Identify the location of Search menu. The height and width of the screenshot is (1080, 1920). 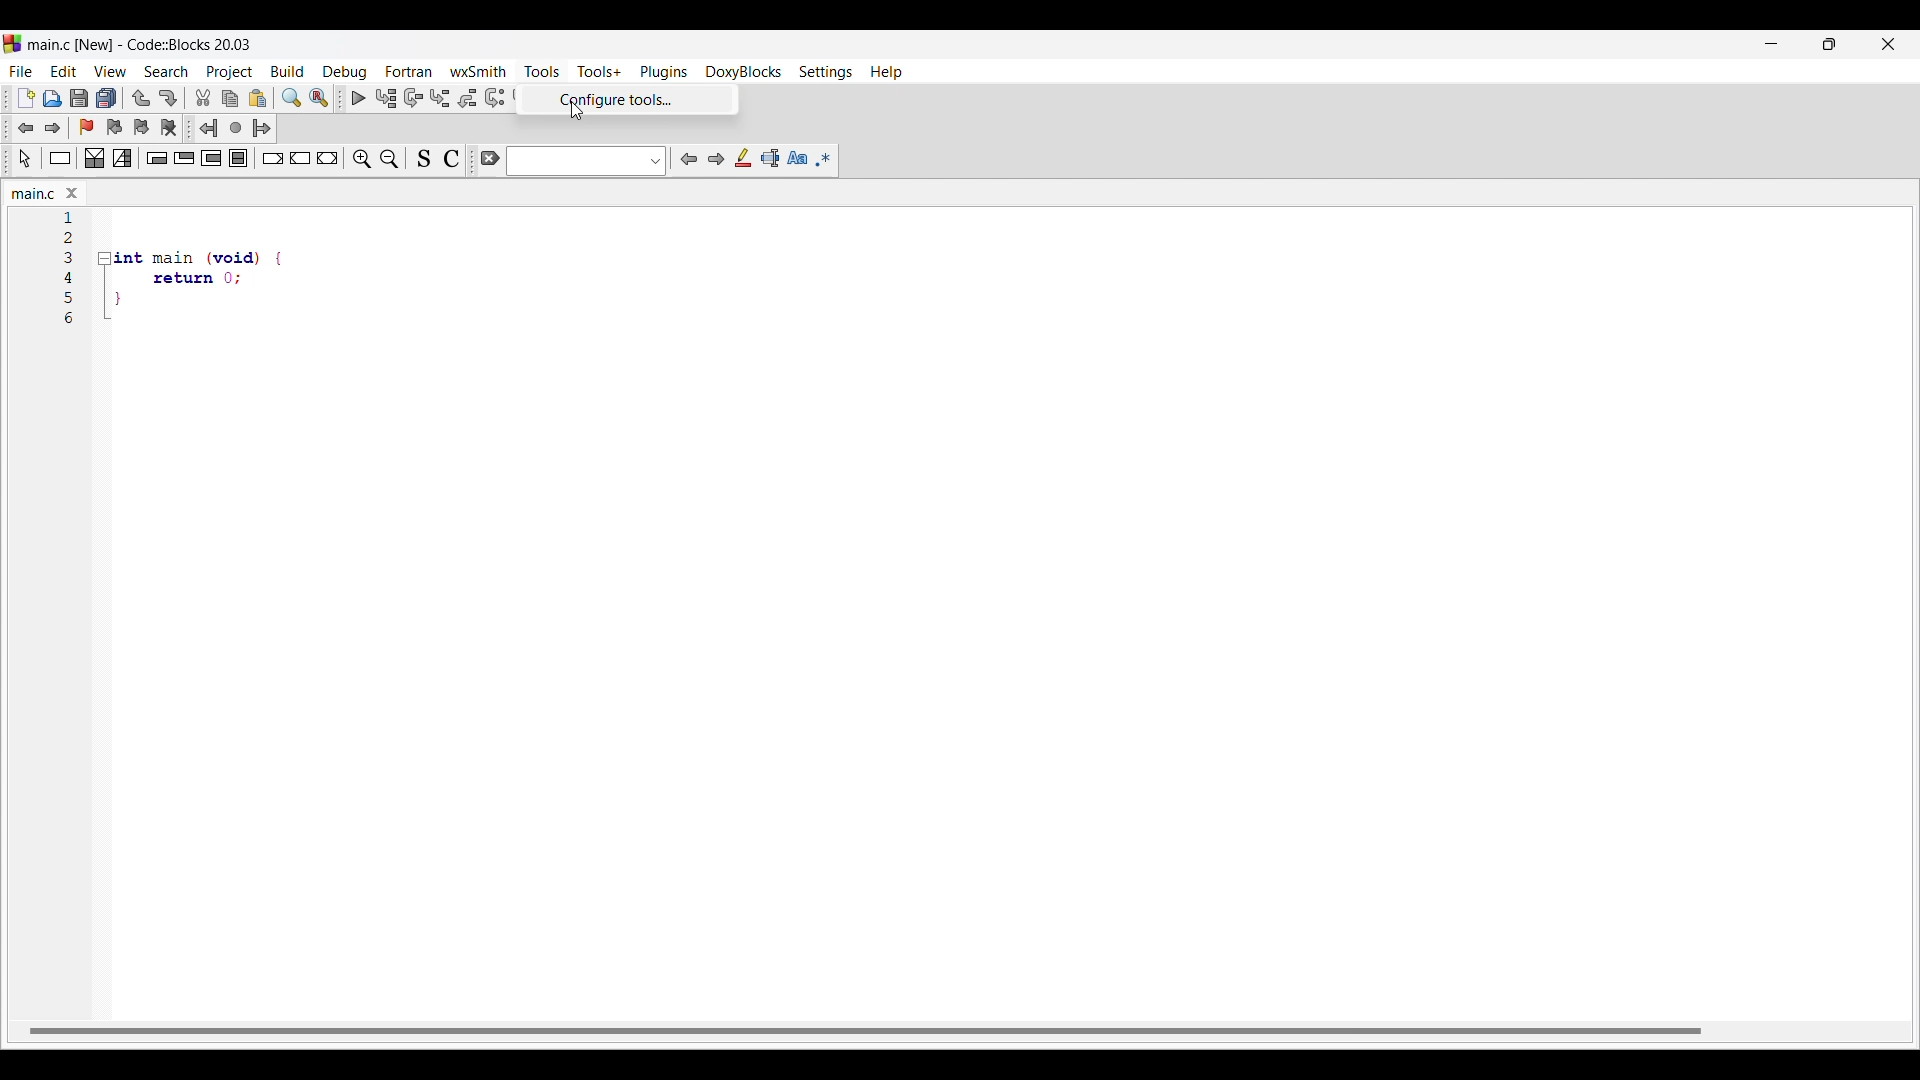
(166, 72).